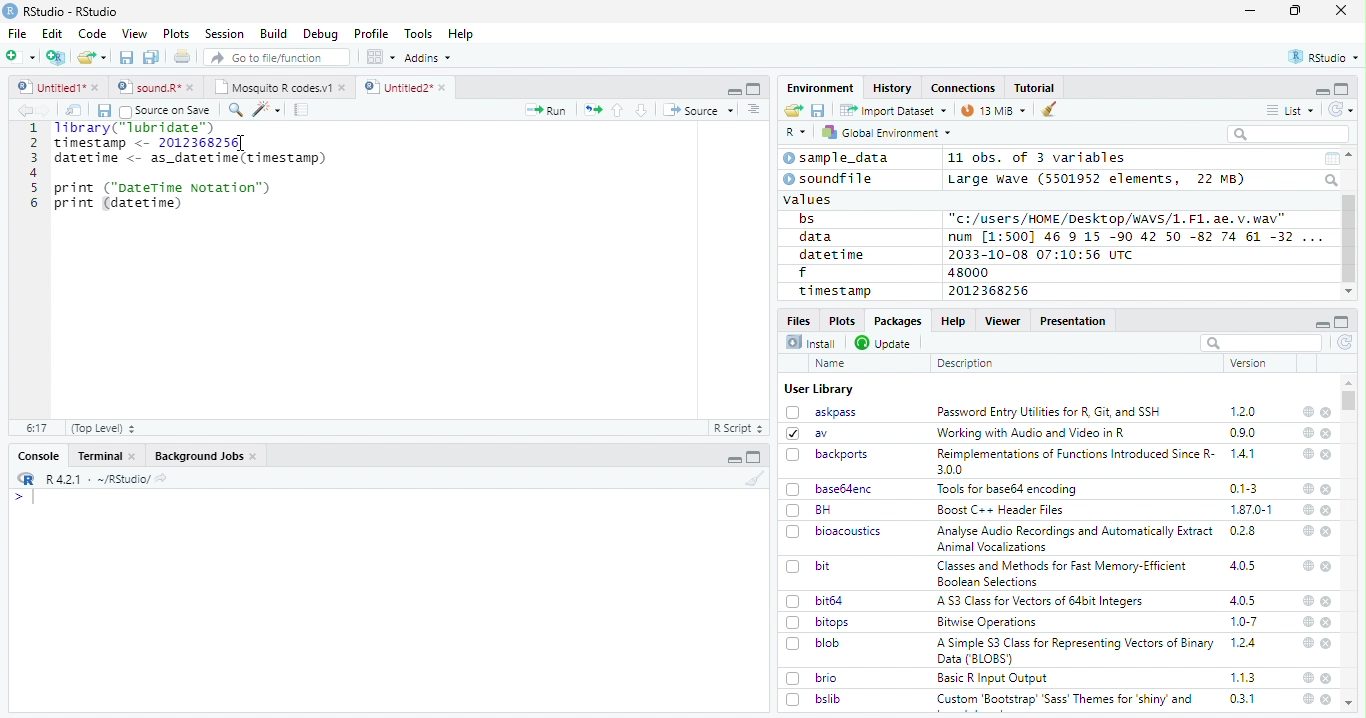  Describe the element at coordinates (1252, 363) in the screenshot. I see `Version` at that location.